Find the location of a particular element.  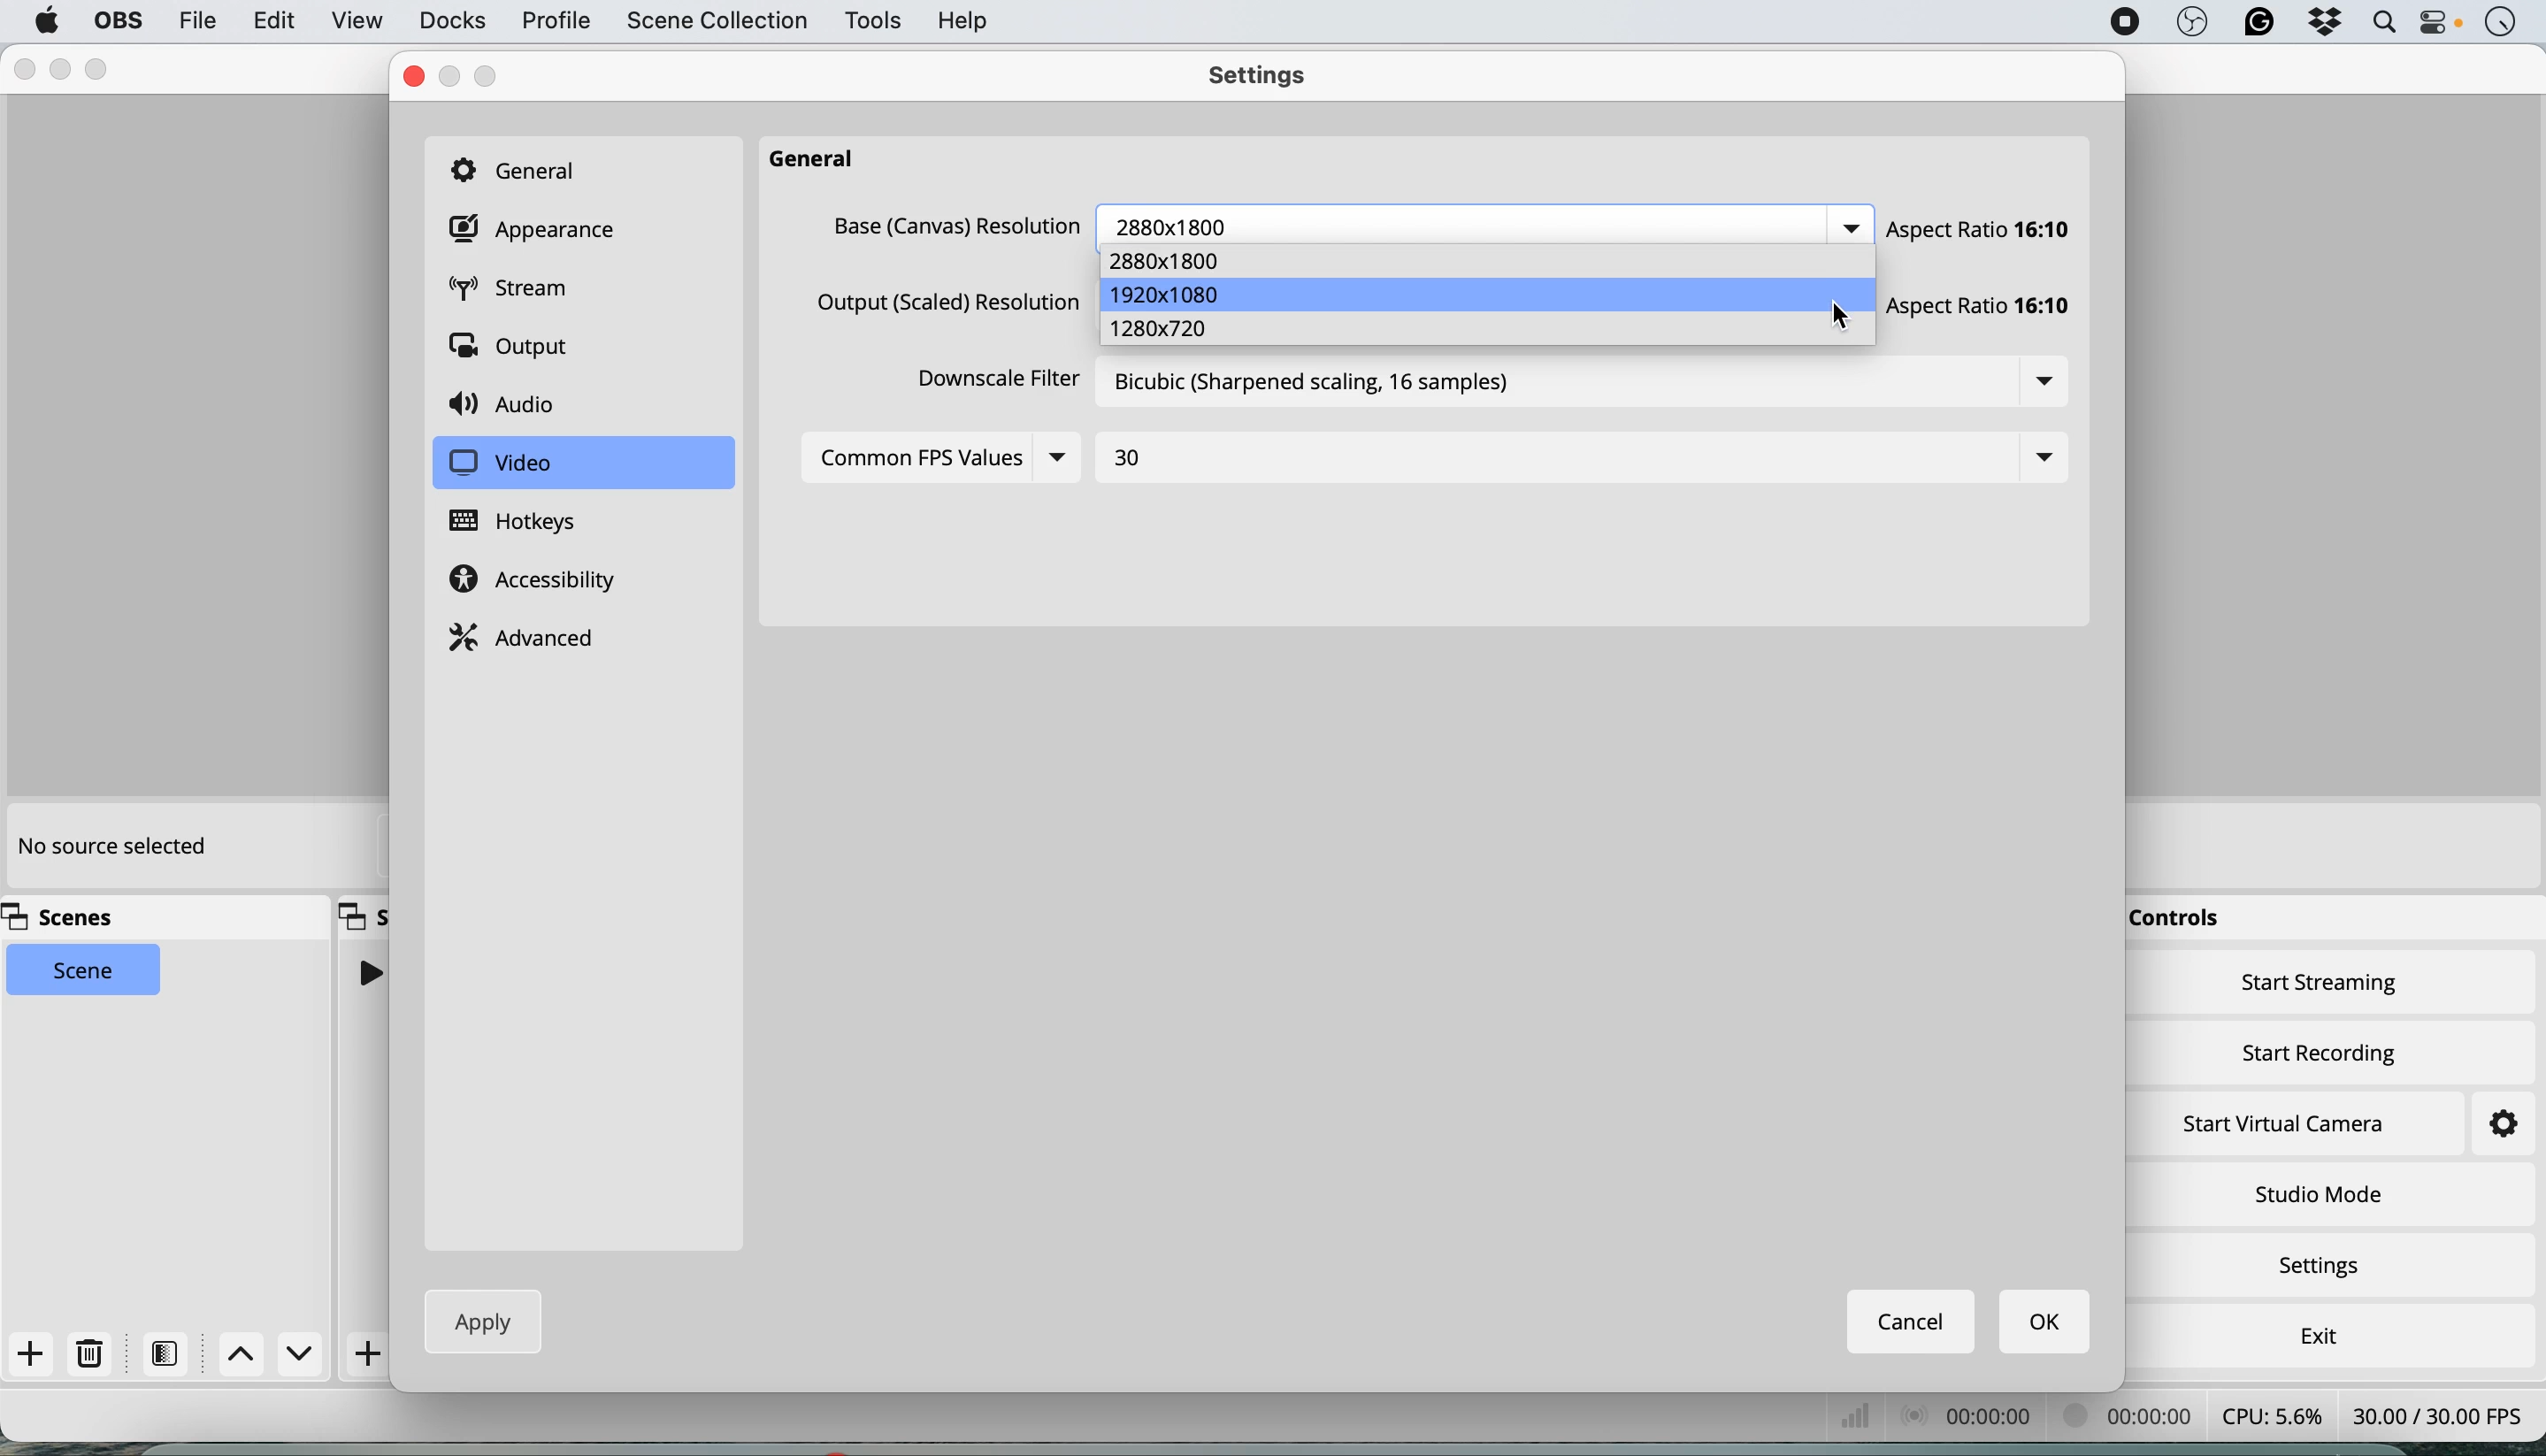

start recording is located at coordinates (2321, 1049).